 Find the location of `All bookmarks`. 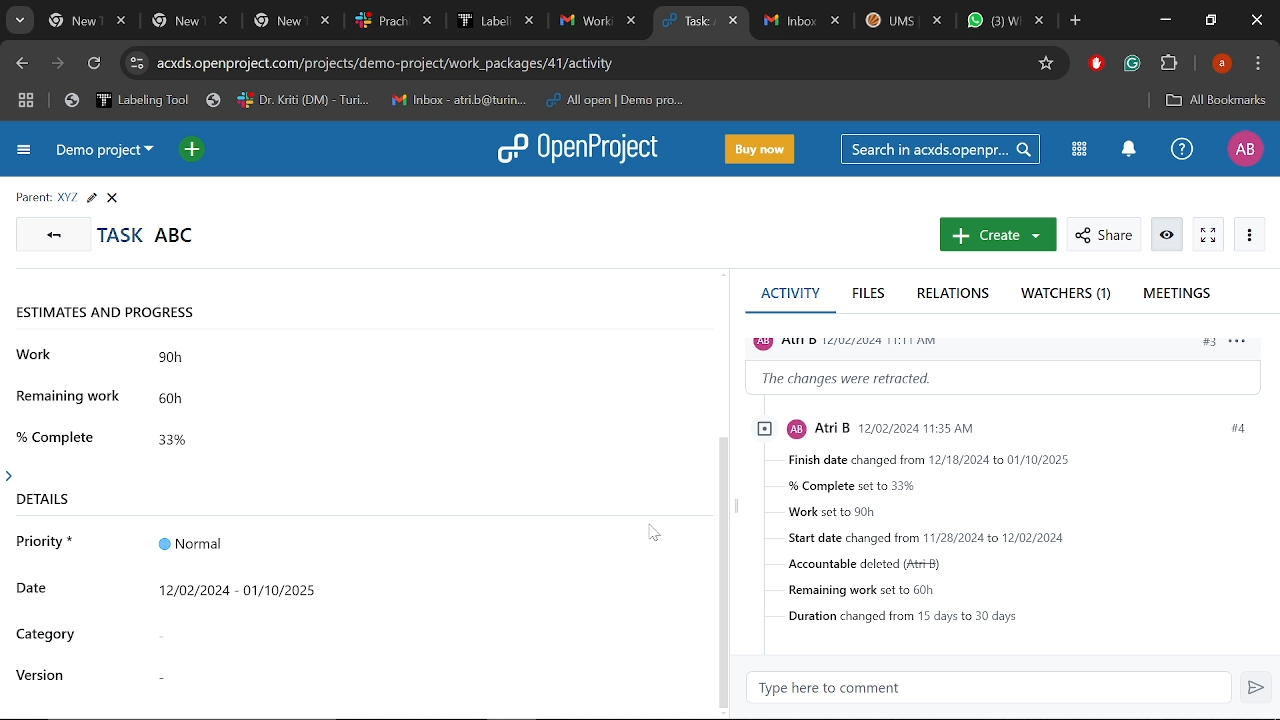

All bookmarks is located at coordinates (1215, 101).